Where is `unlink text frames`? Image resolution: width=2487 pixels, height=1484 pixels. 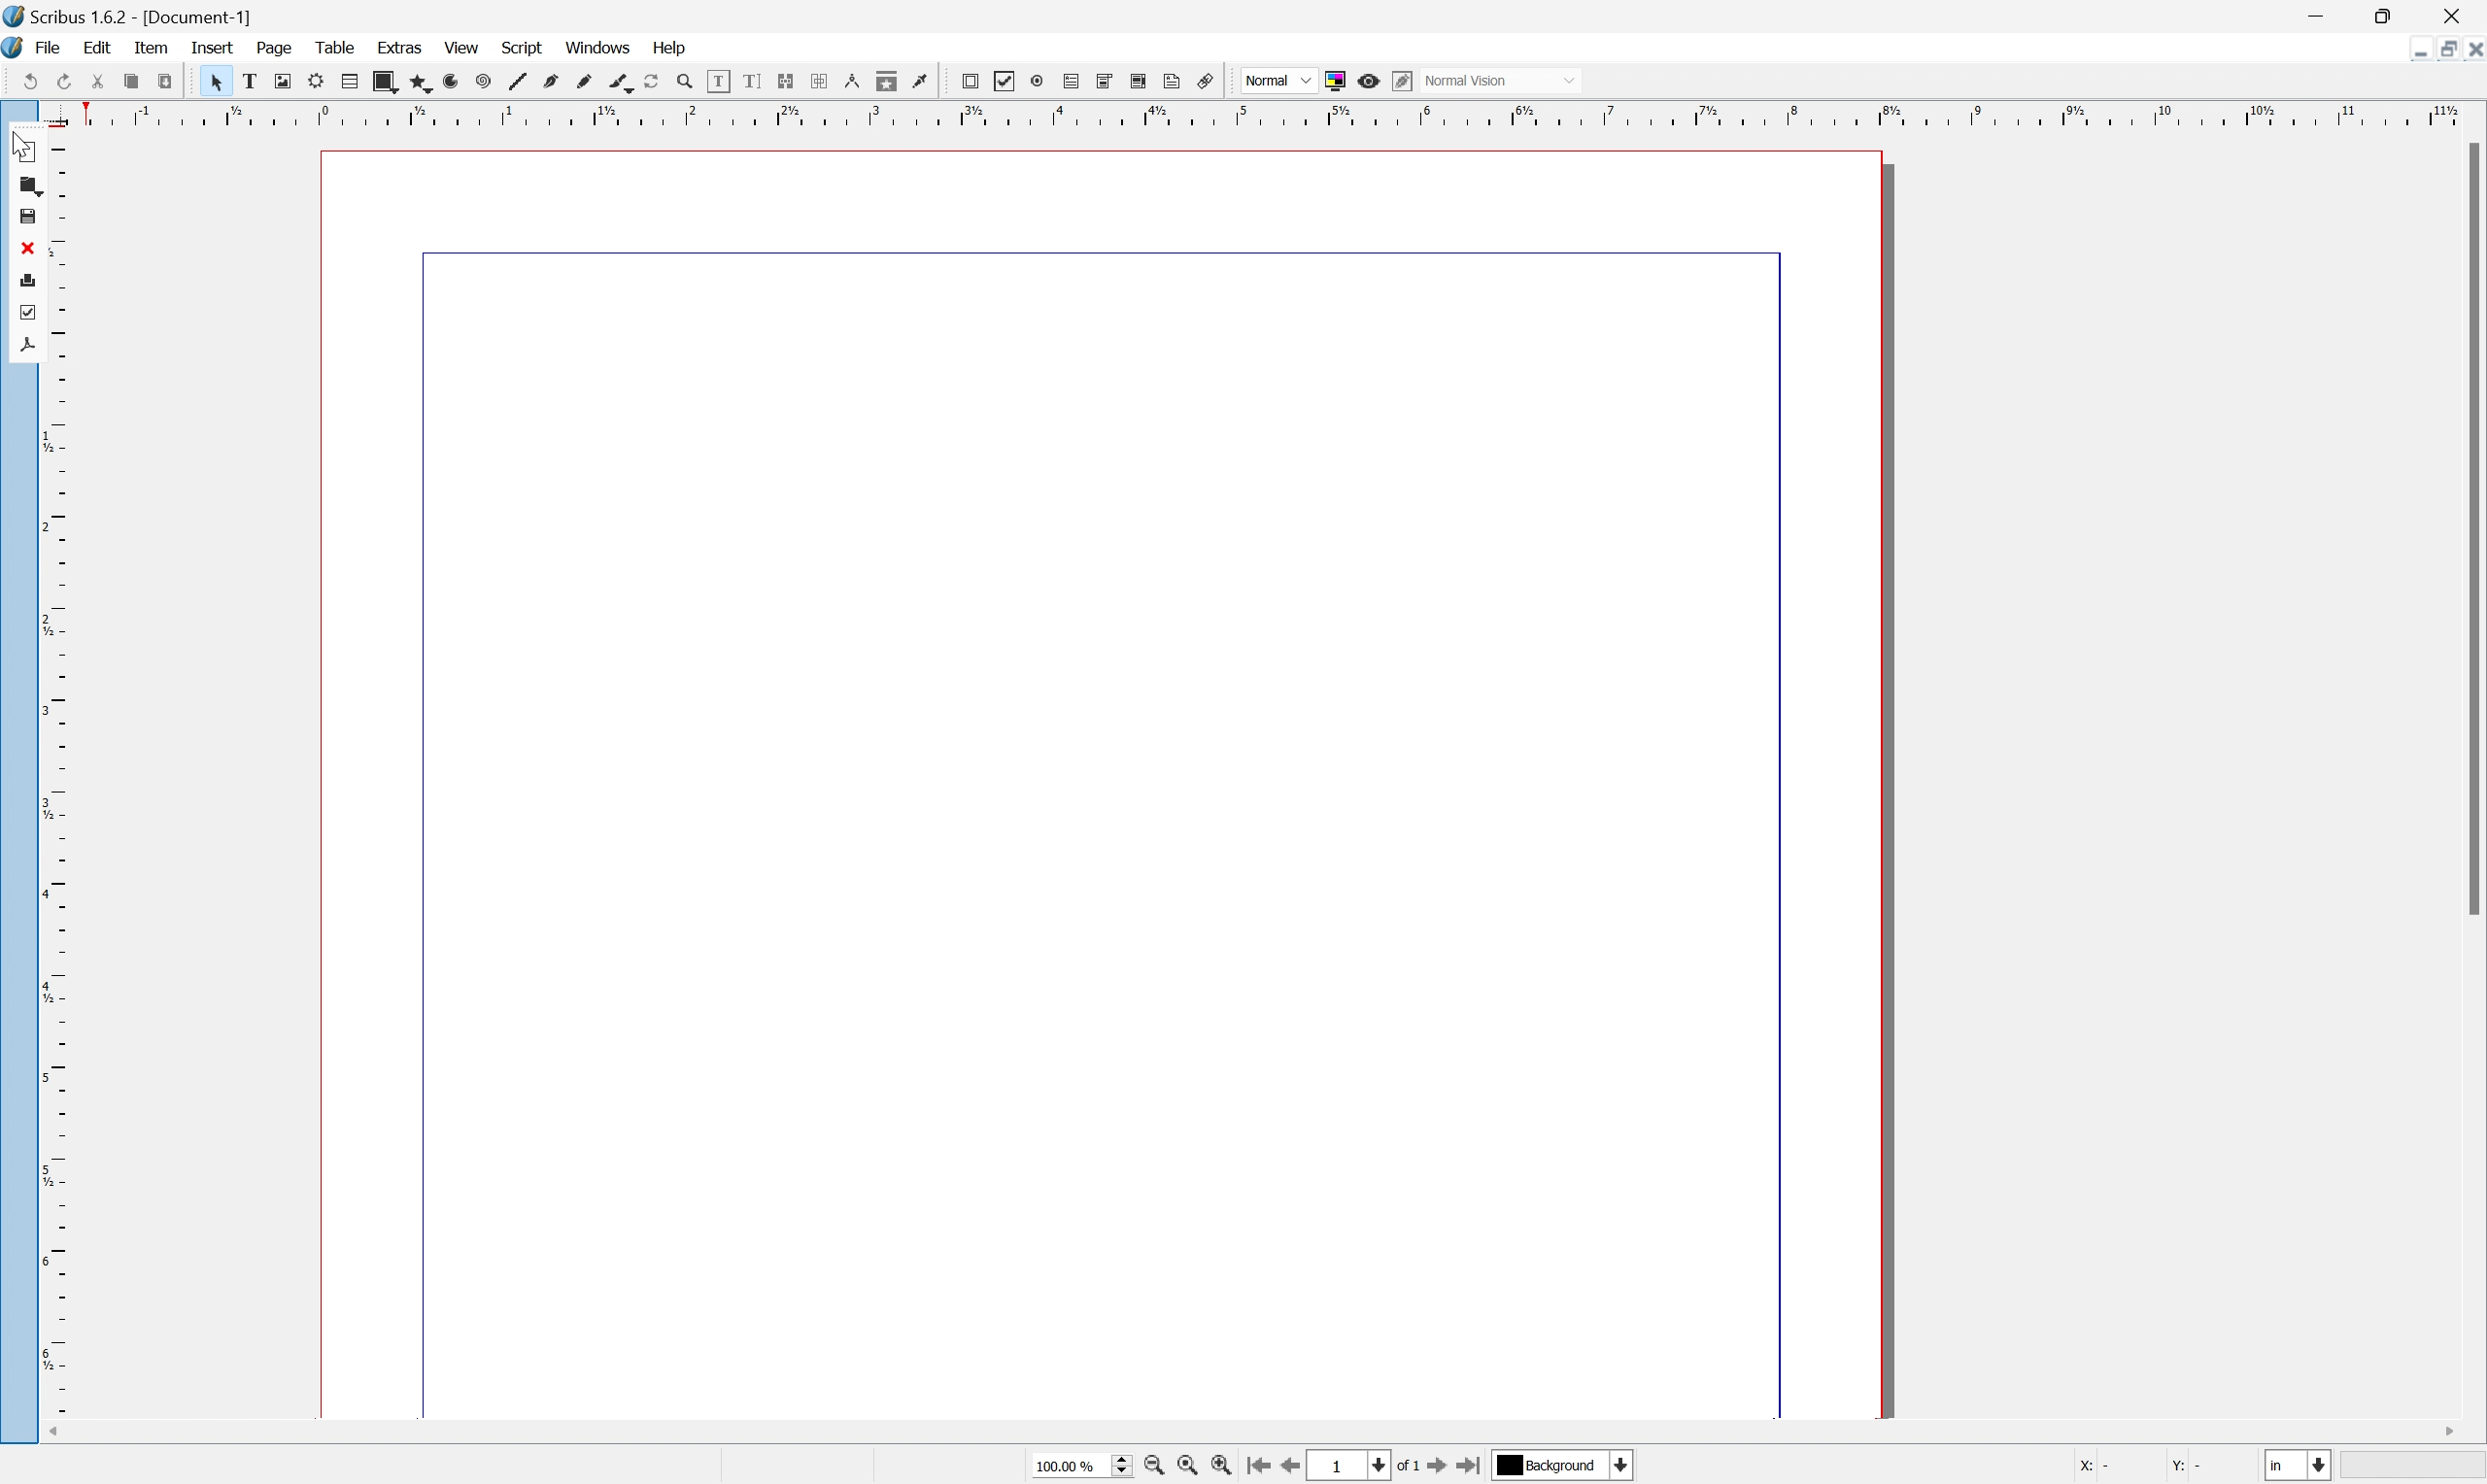
unlink text frames is located at coordinates (1070, 82).